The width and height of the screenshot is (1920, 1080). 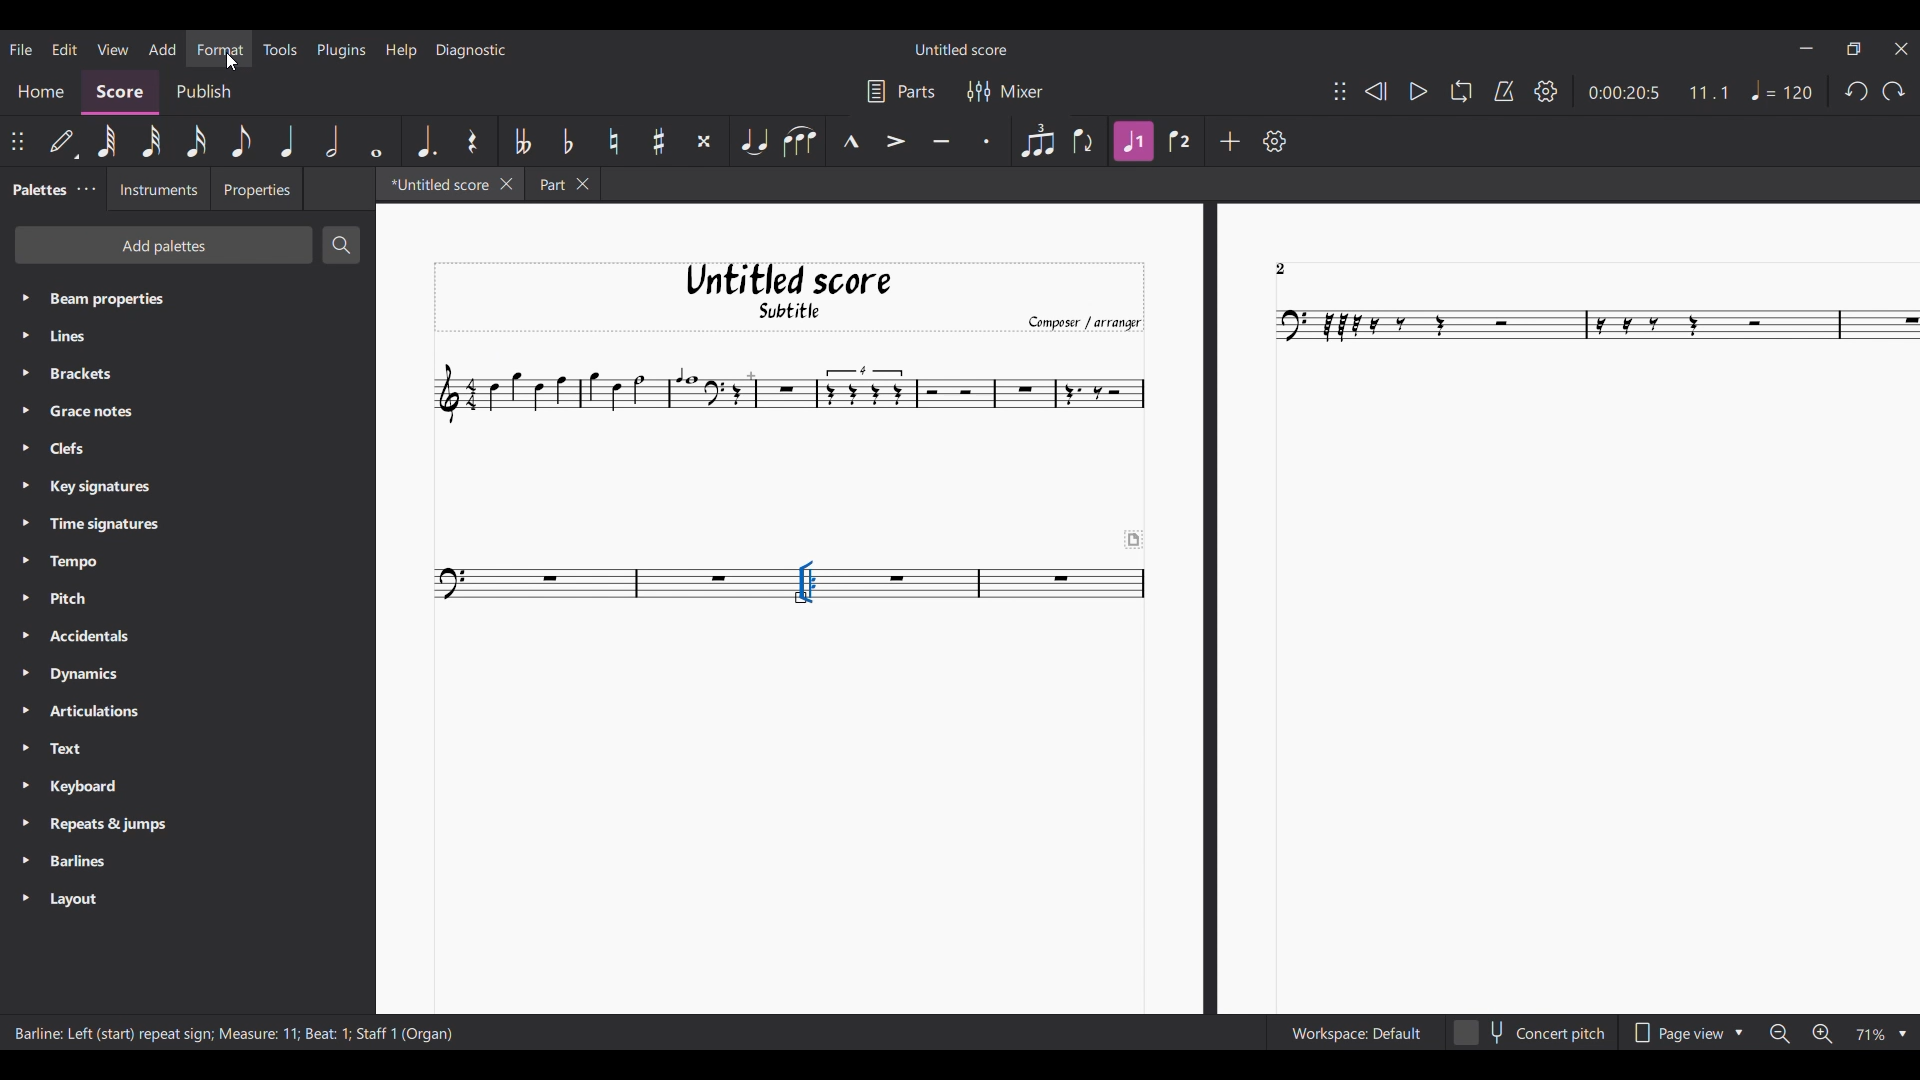 I want to click on Toggle for concert pitch, so click(x=1529, y=1033).